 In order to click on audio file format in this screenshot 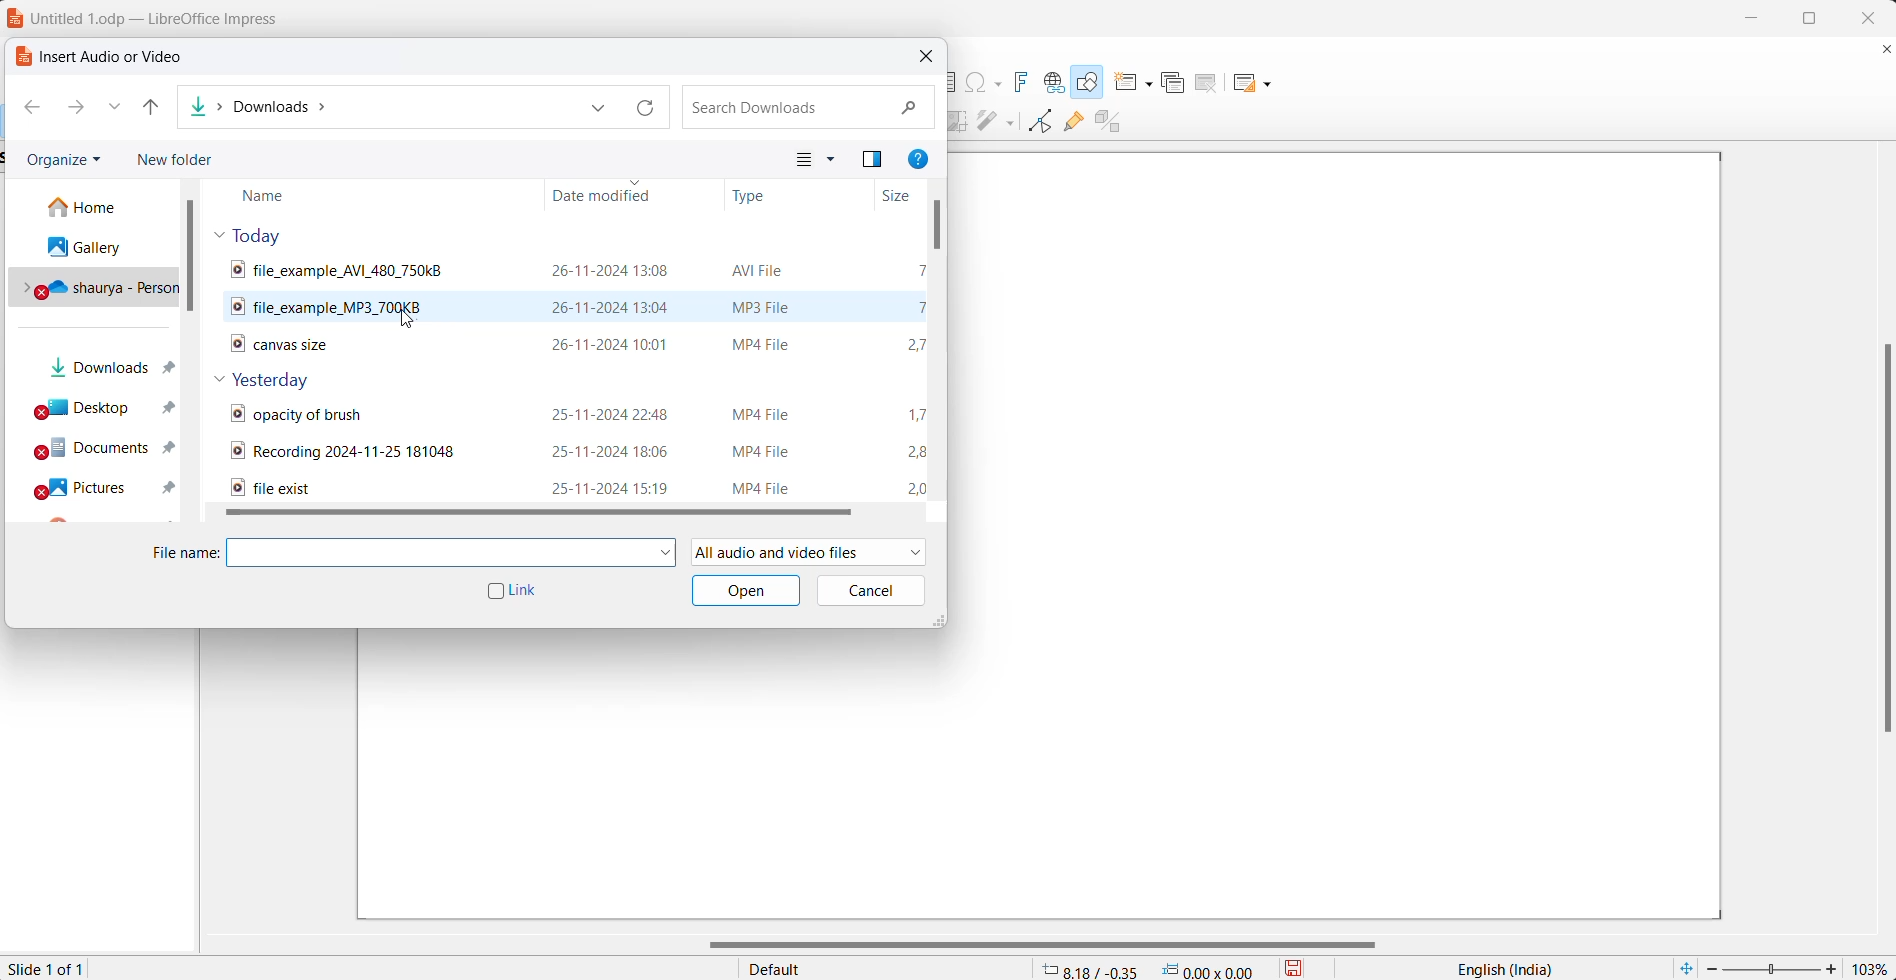, I will do `click(778, 303)`.